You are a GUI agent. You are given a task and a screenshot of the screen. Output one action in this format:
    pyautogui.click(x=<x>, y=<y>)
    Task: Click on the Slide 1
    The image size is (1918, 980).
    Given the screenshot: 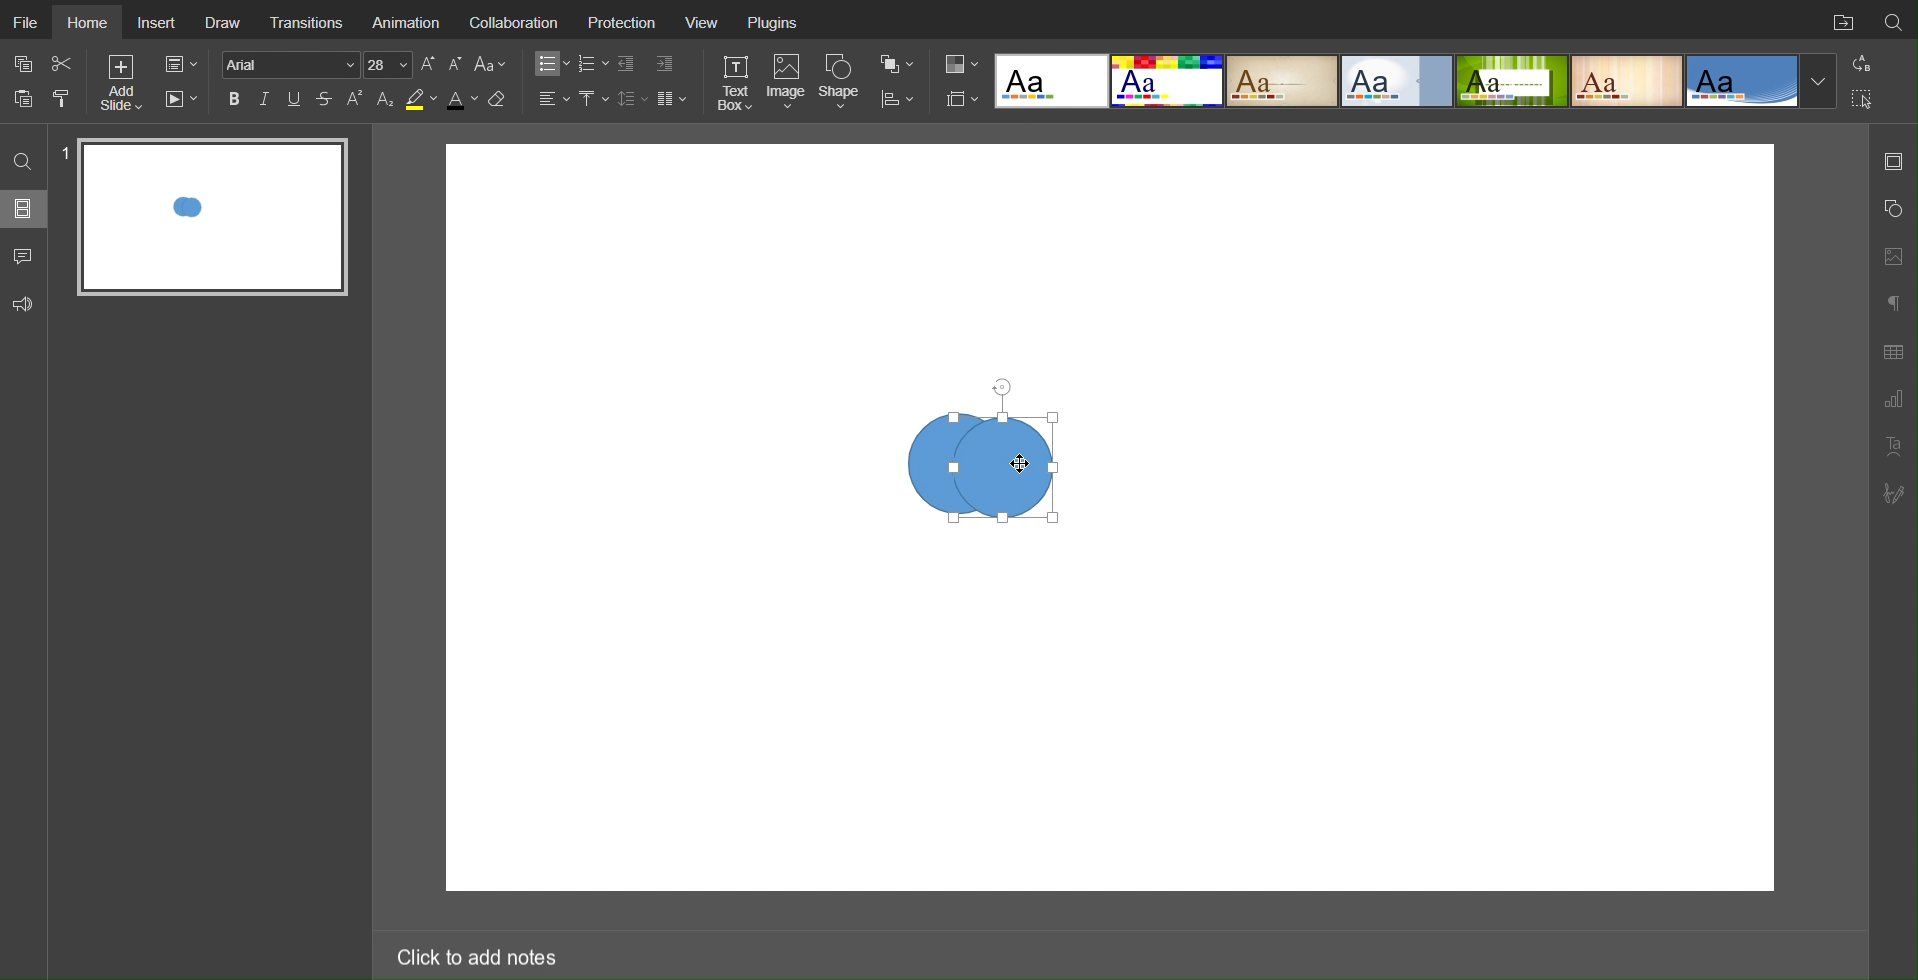 What is the action you would take?
    pyautogui.click(x=212, y=217)
    